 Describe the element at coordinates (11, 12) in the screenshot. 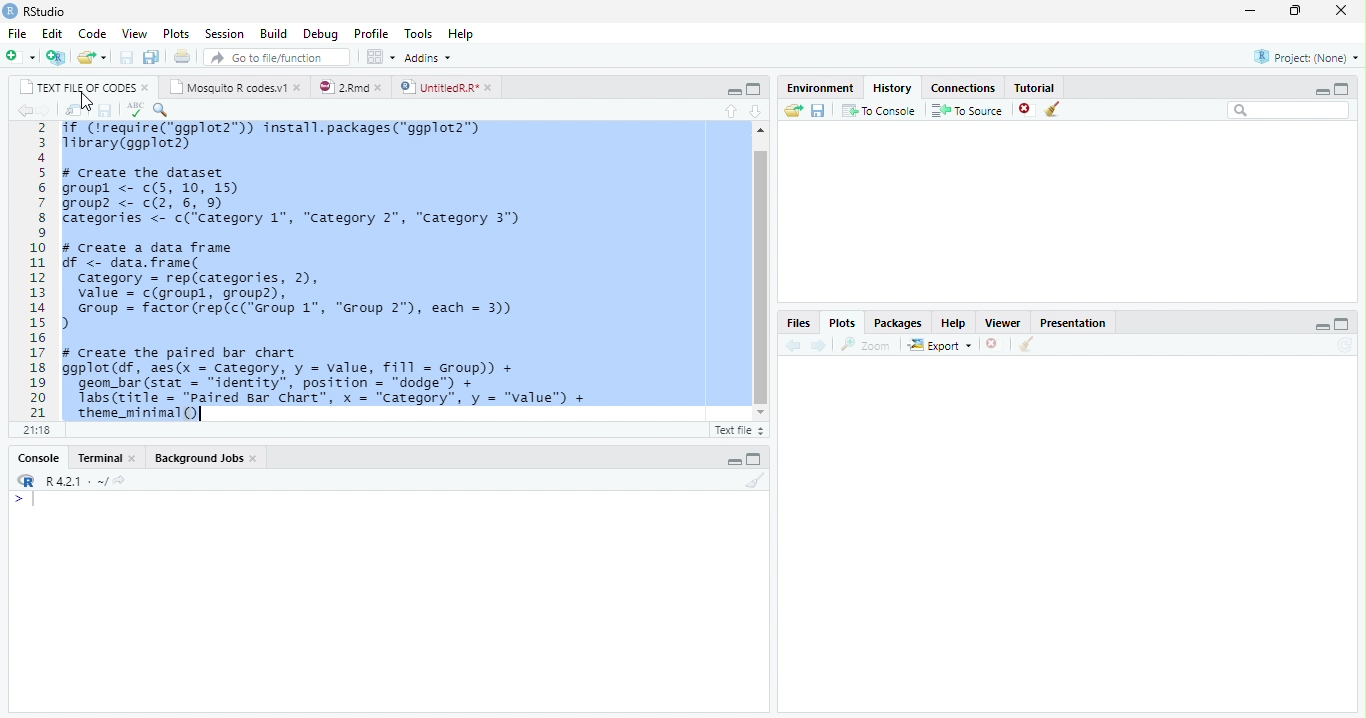

I see `logo` at that location.